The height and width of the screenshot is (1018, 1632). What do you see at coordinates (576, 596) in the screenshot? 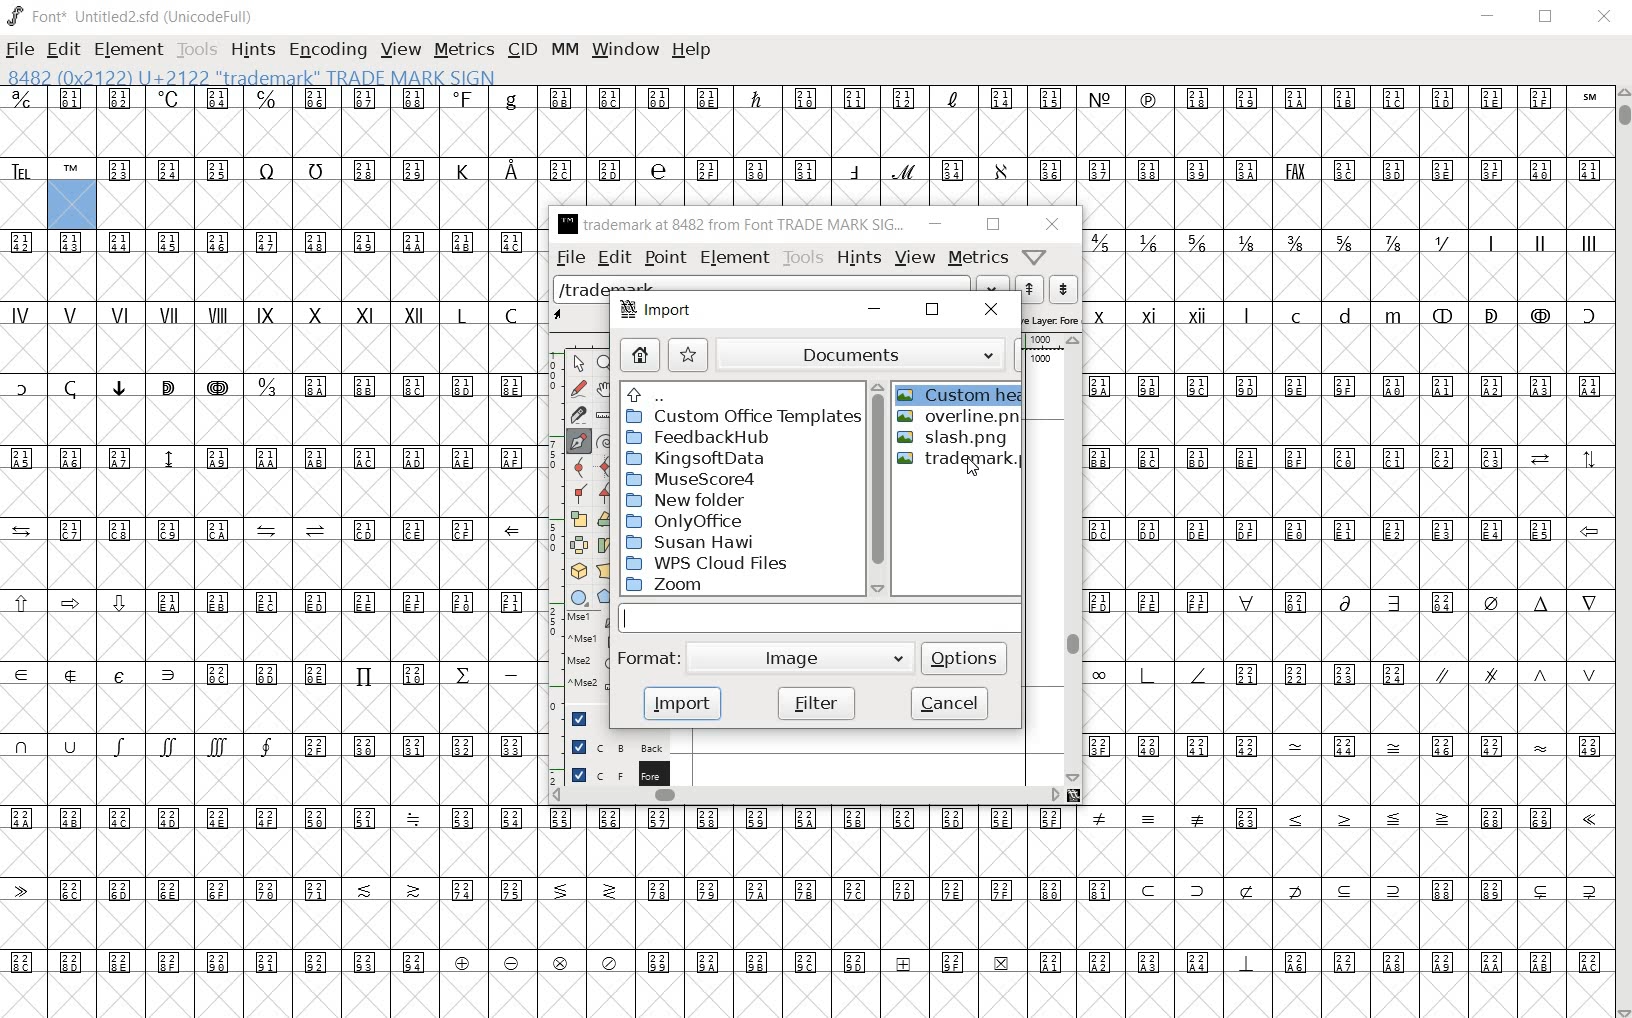
I see `rectangle or ellipse` at bounding box center [576, 596].